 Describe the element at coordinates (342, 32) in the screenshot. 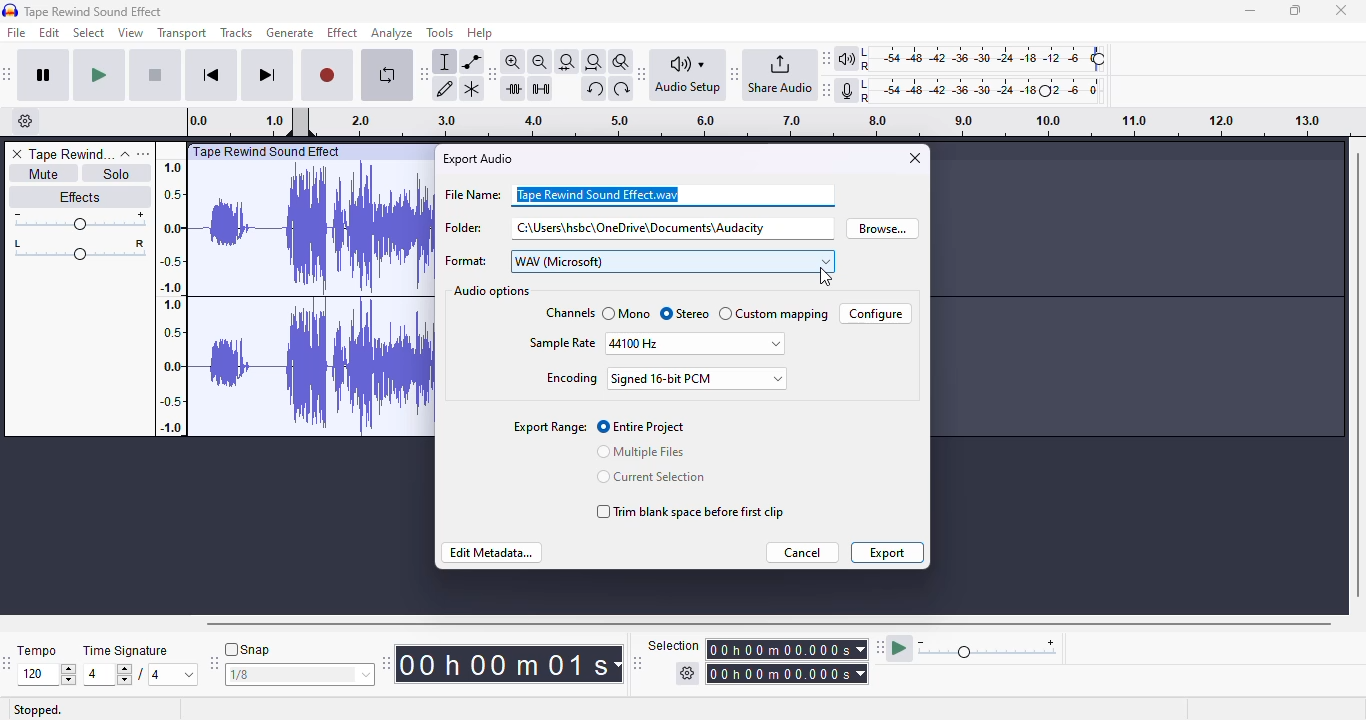

I see `effect` at that location.